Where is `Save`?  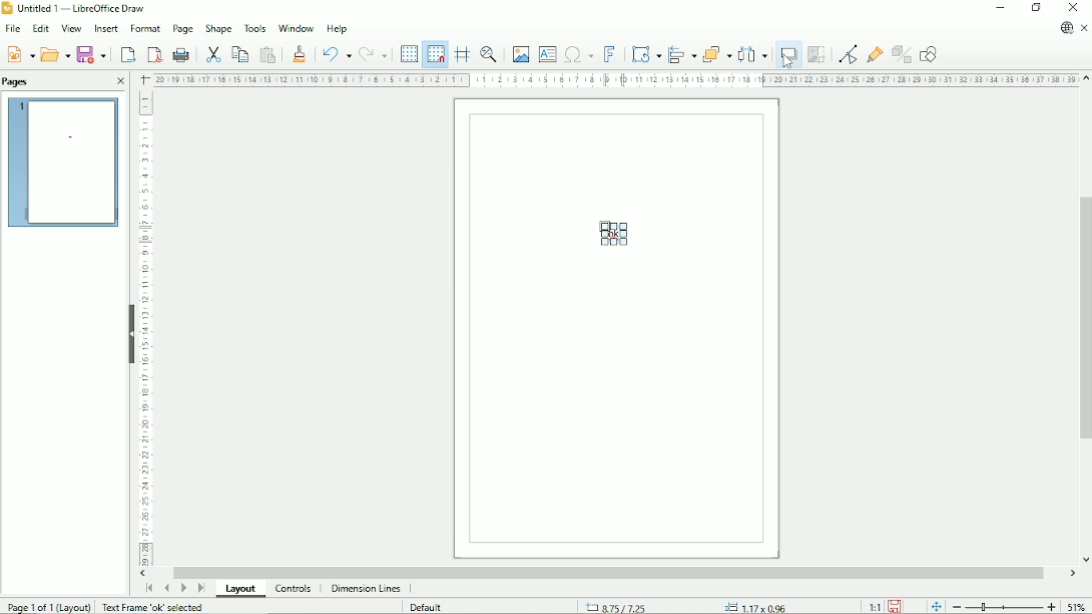 Save is located at coordinates (894, 606).